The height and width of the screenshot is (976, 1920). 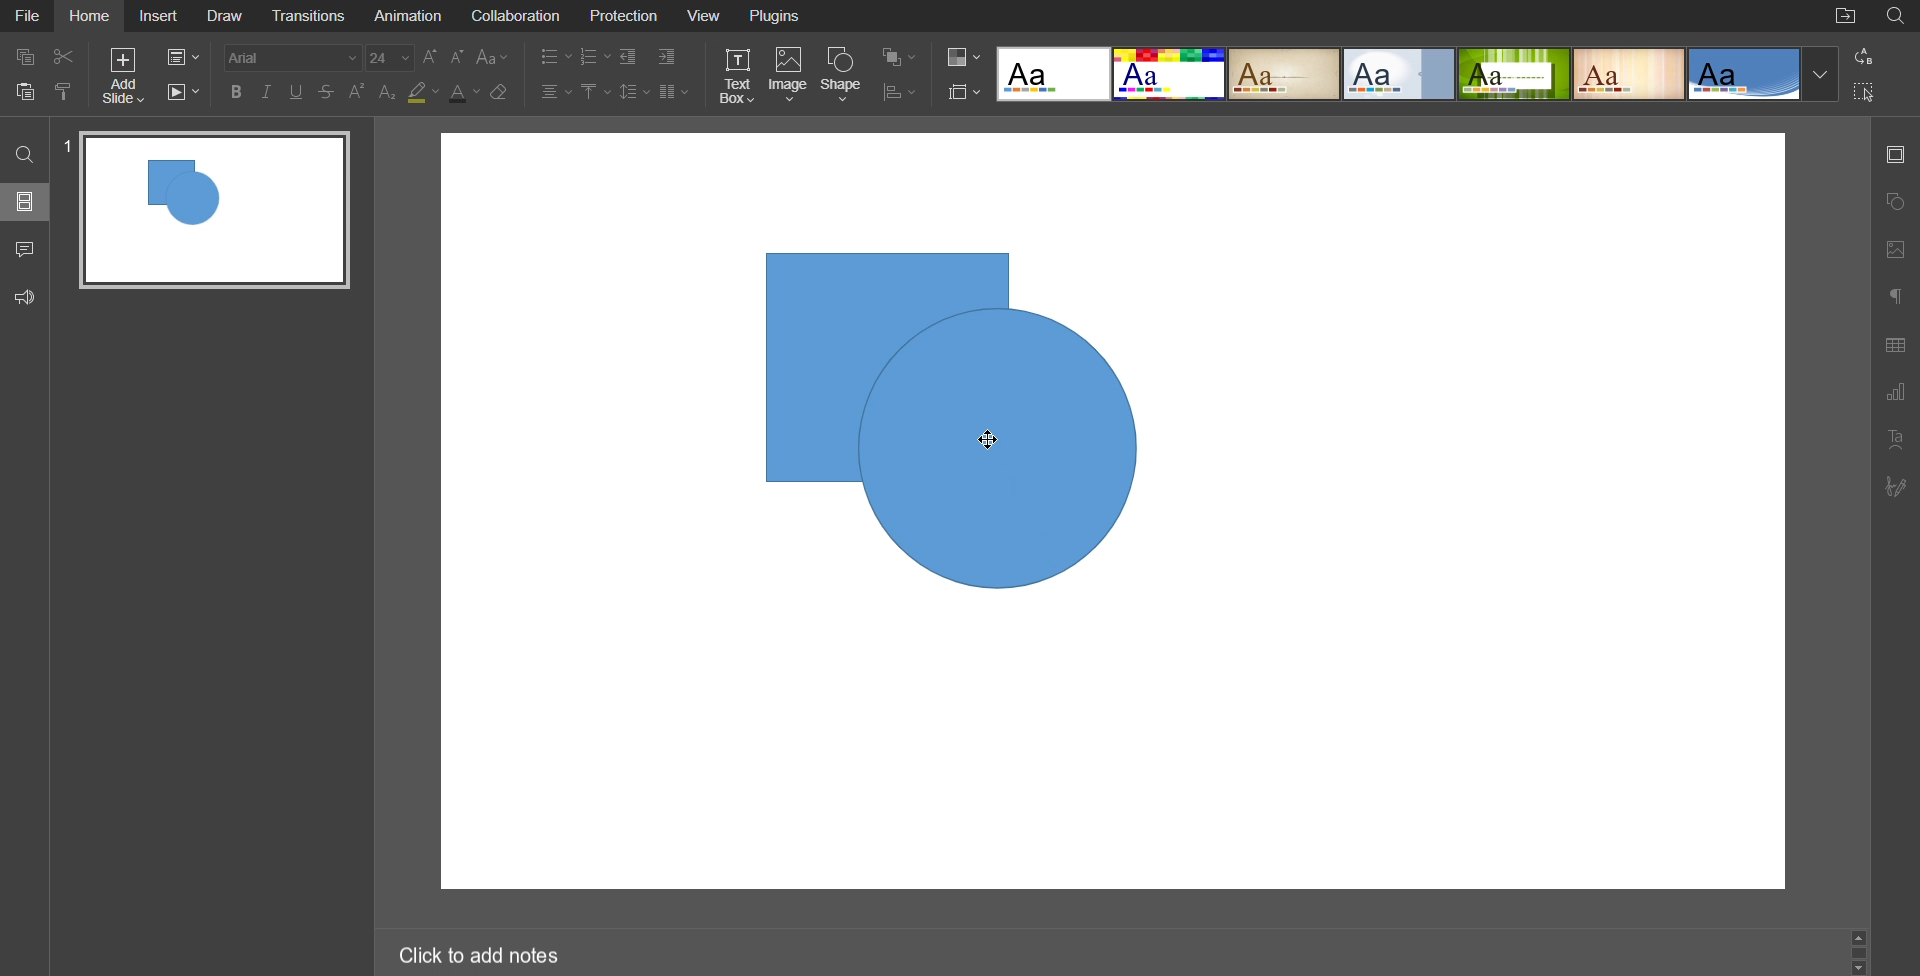 I want to click on Collaboration, so click(x=513, y=16).